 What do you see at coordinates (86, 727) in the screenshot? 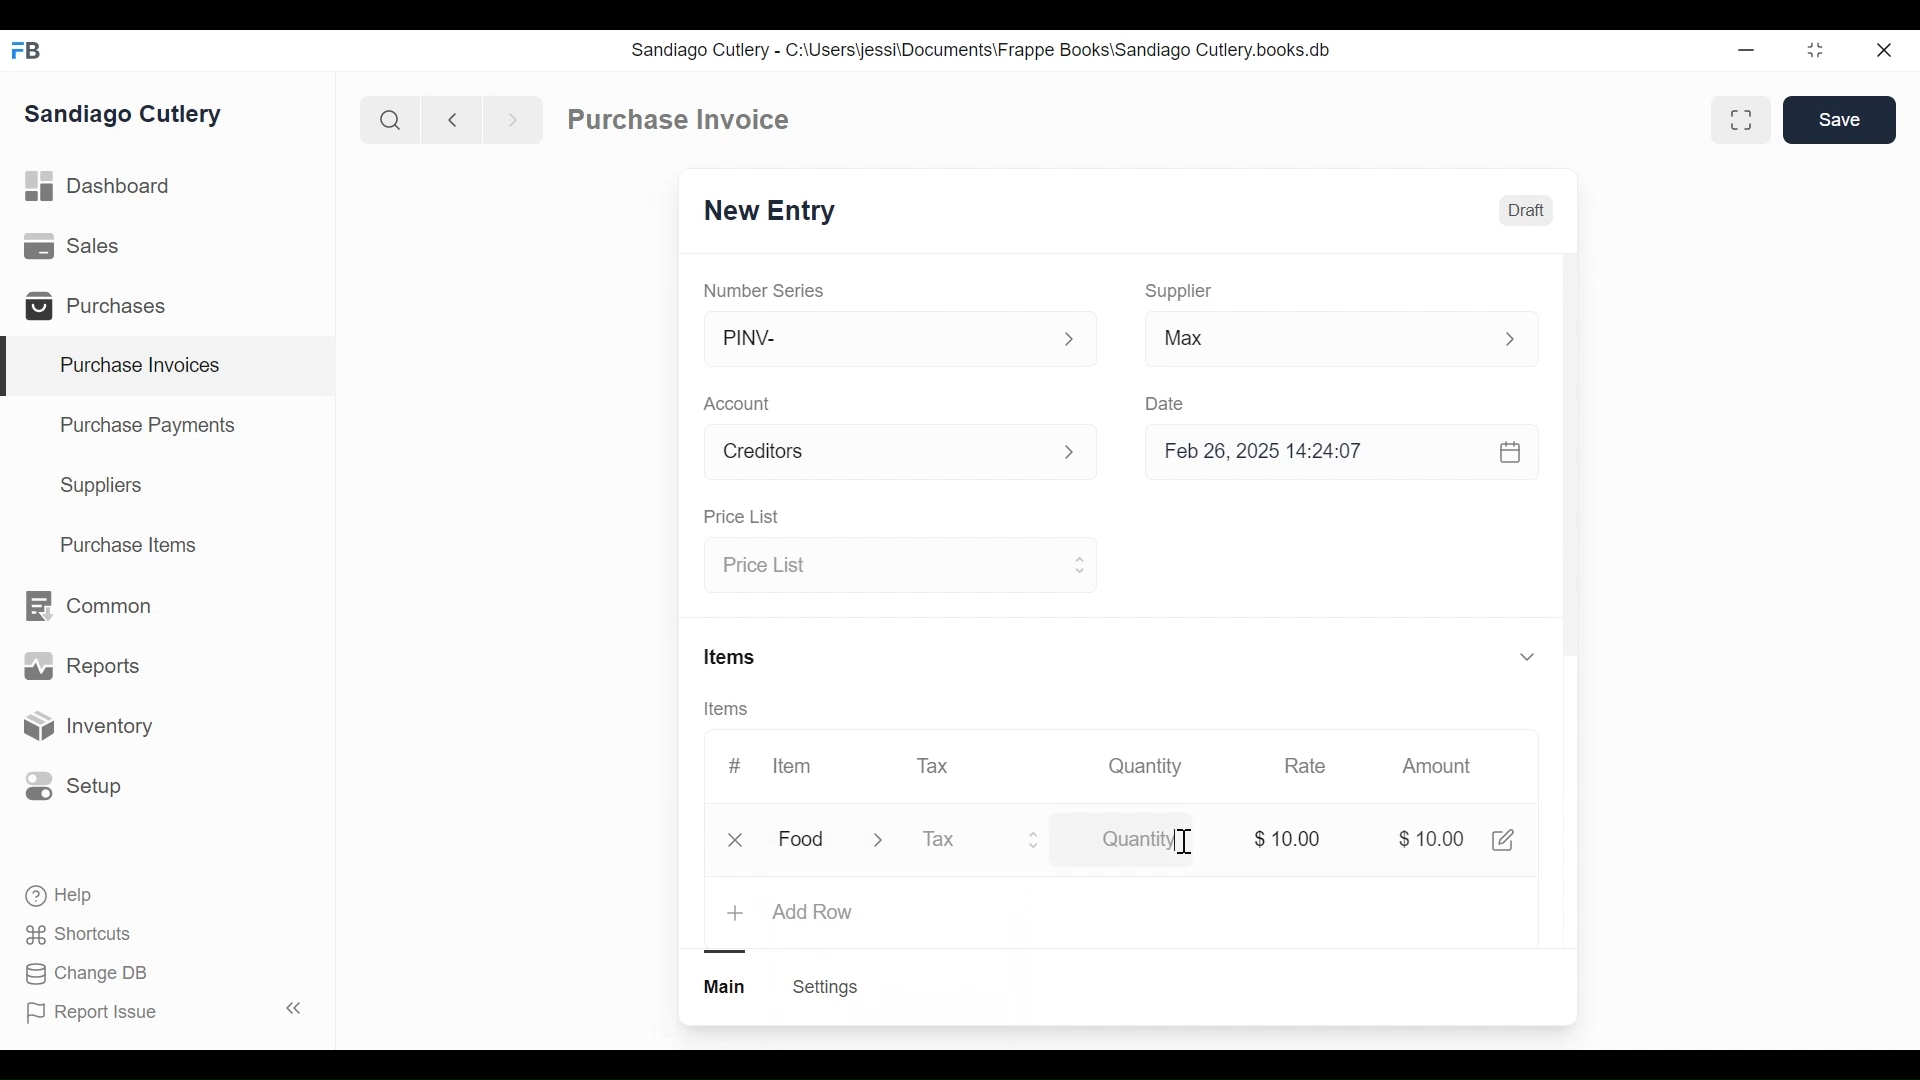
I see `Inventory` at bounding box center [86, 727].